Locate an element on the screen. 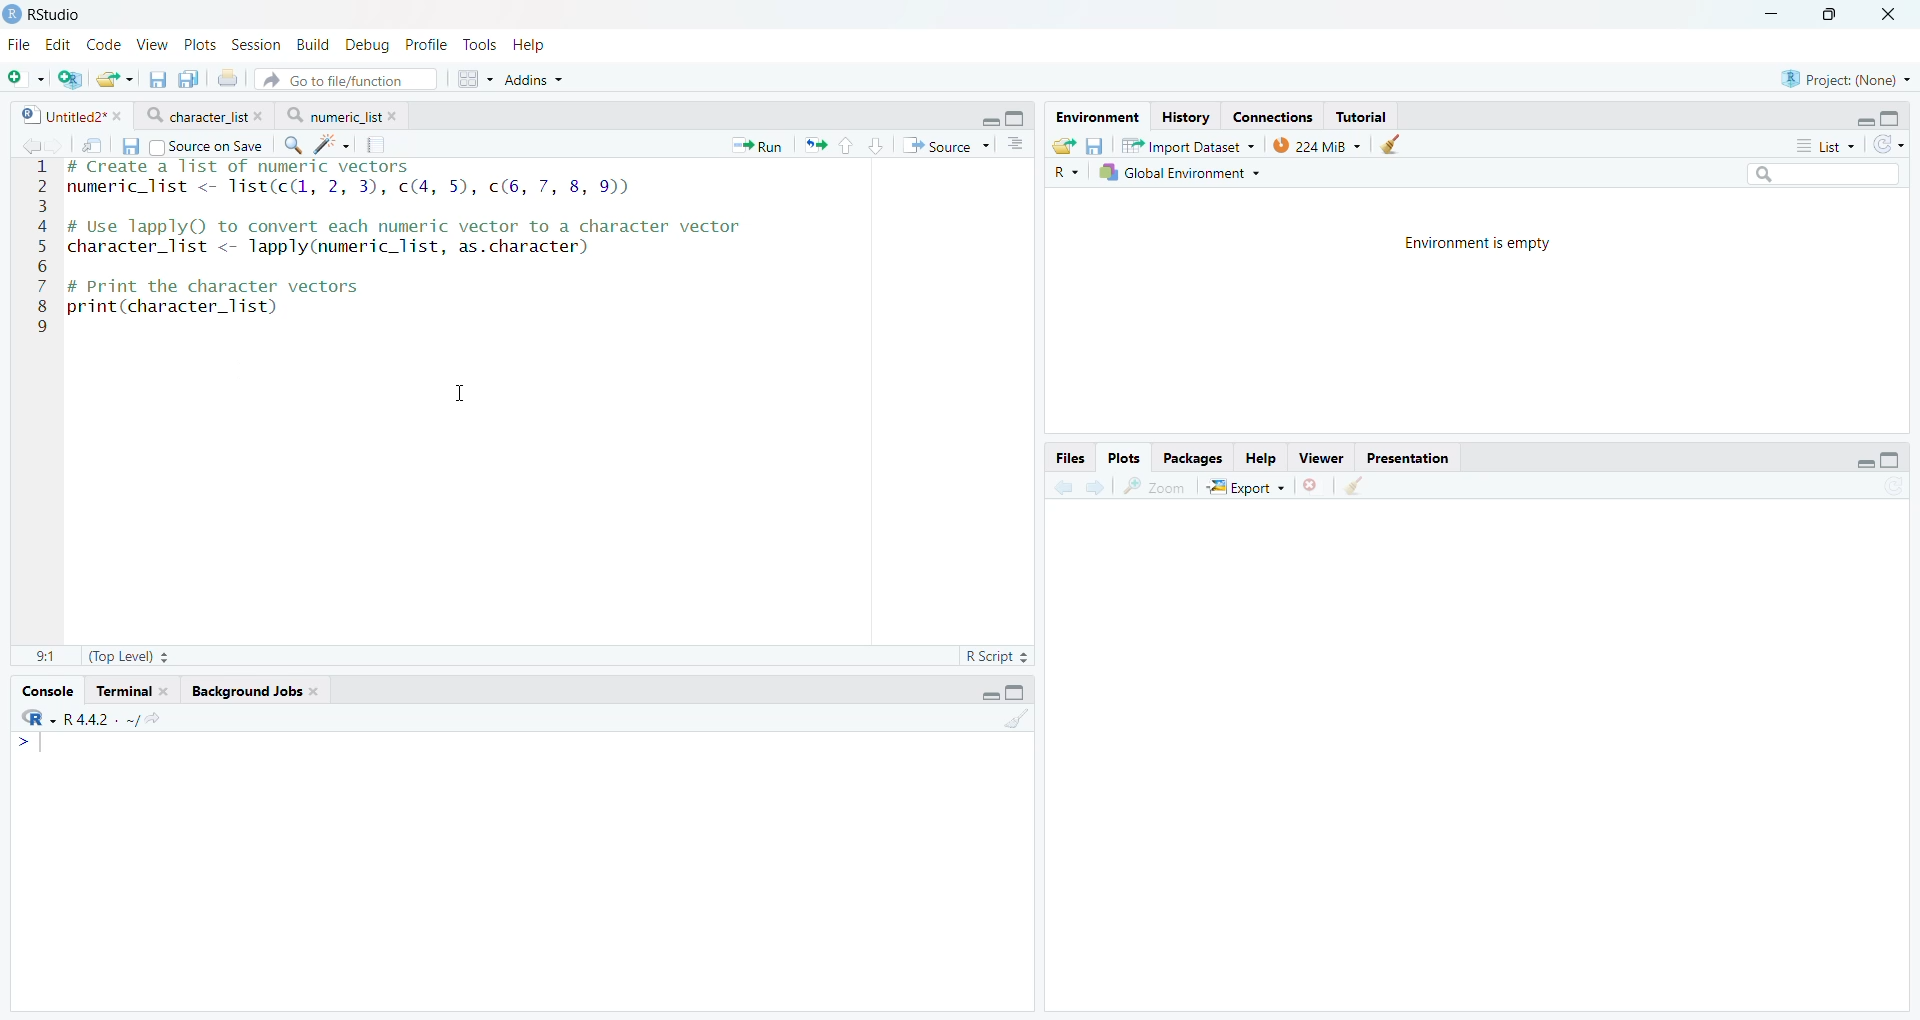  (Top Level) is located at coordinates (127, 657).